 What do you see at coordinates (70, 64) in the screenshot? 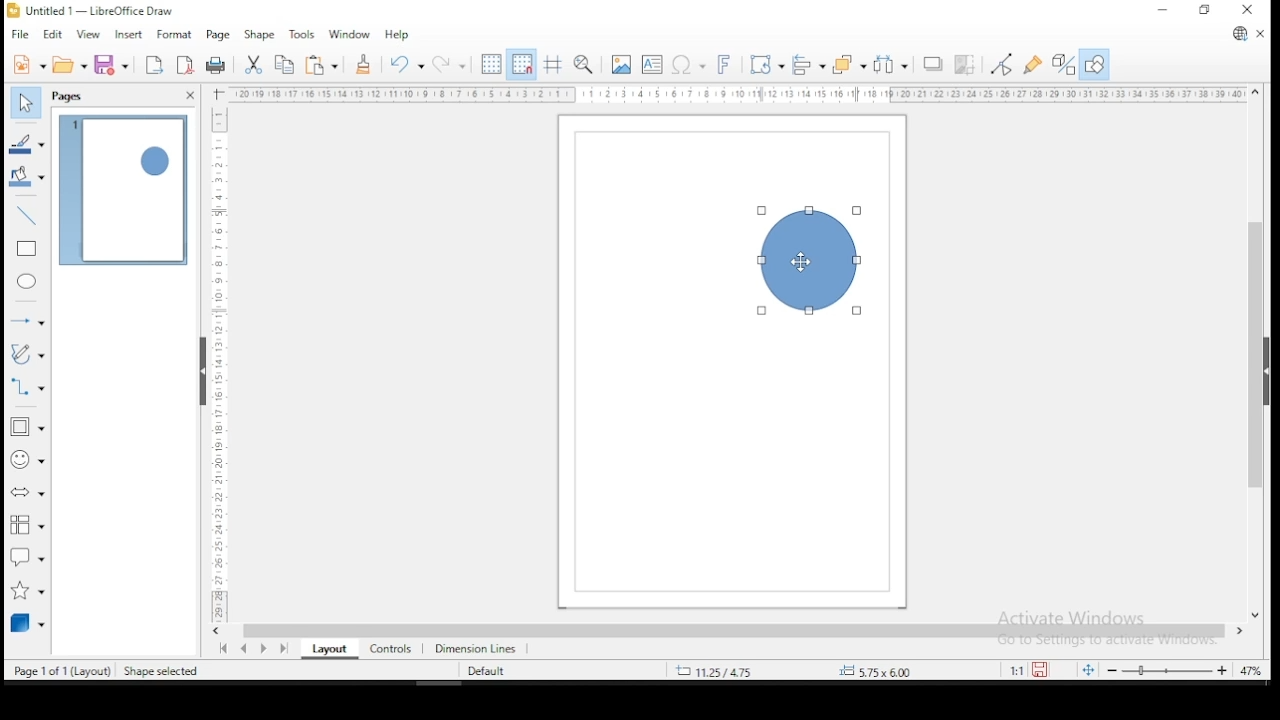
I see `open` at bounding box center [70, 64].